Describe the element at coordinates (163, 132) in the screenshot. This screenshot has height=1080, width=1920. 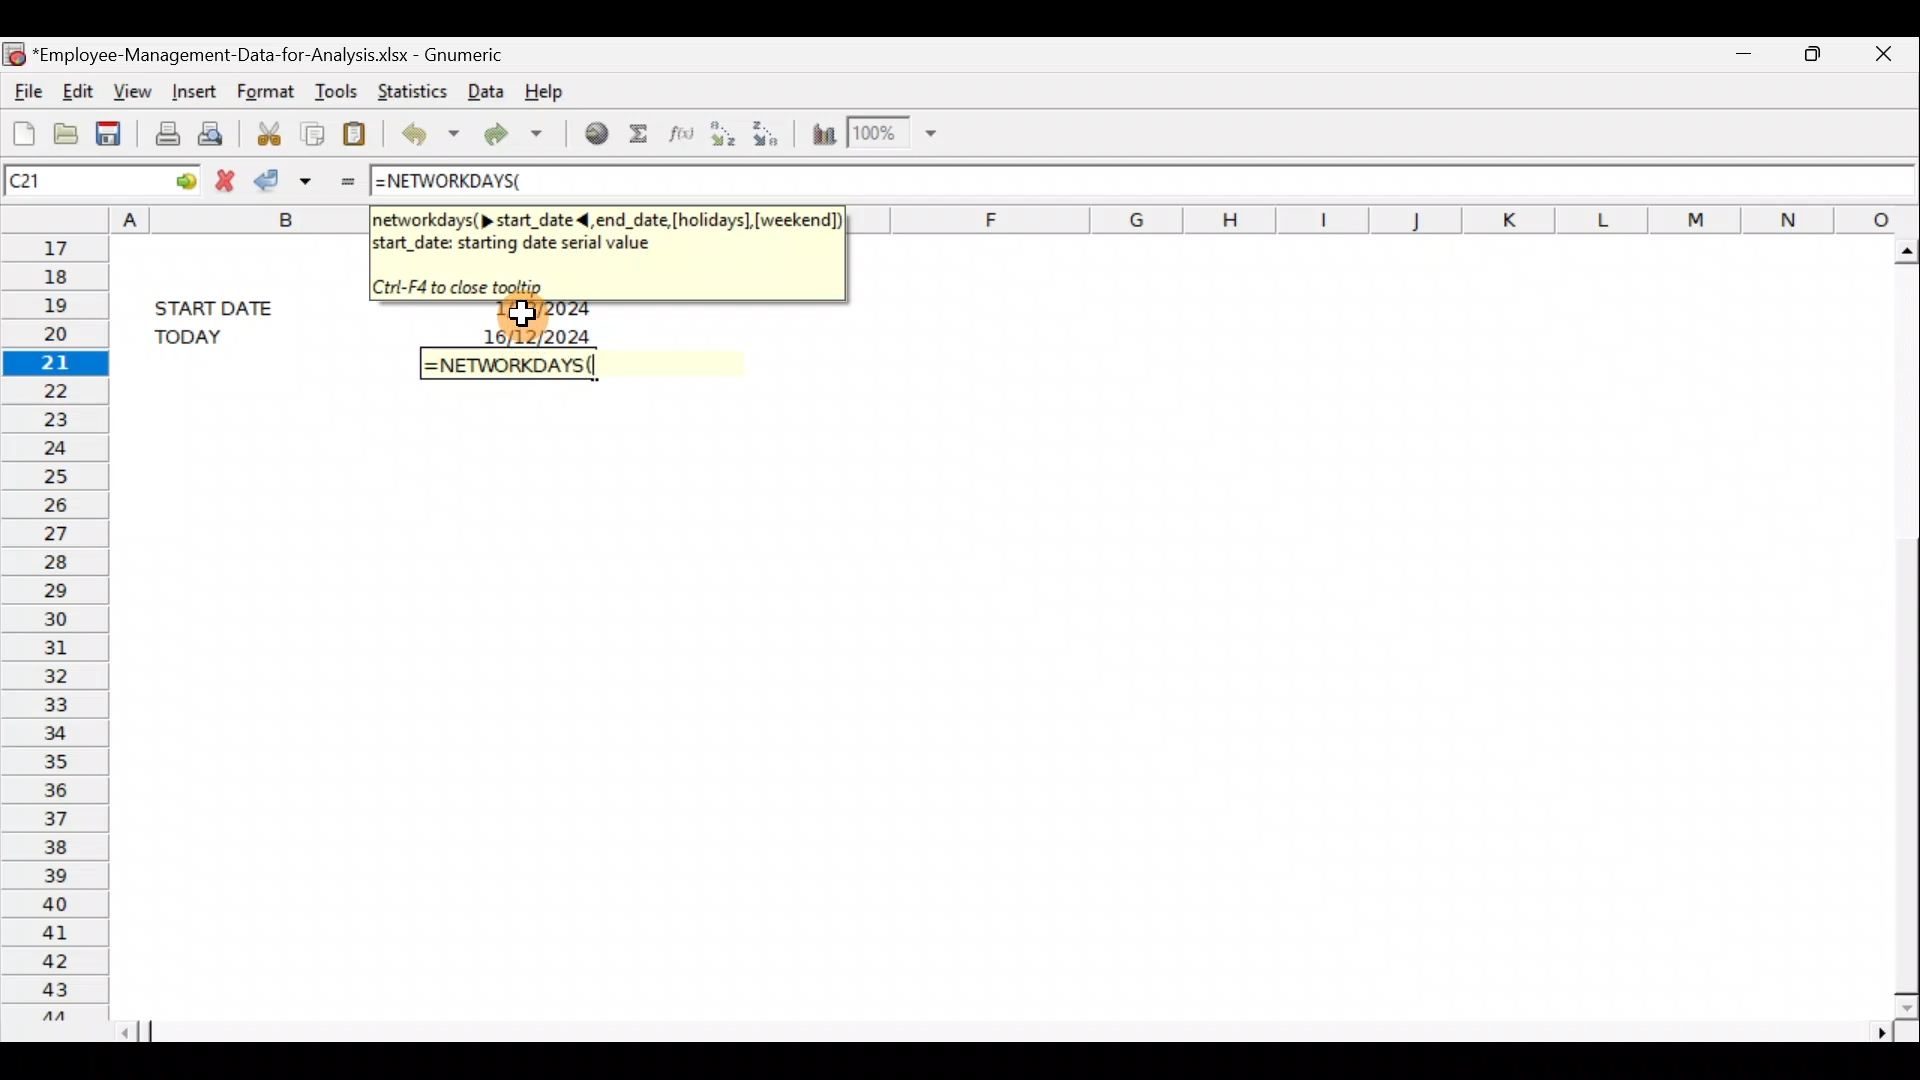
I see `Print current file` at that location.